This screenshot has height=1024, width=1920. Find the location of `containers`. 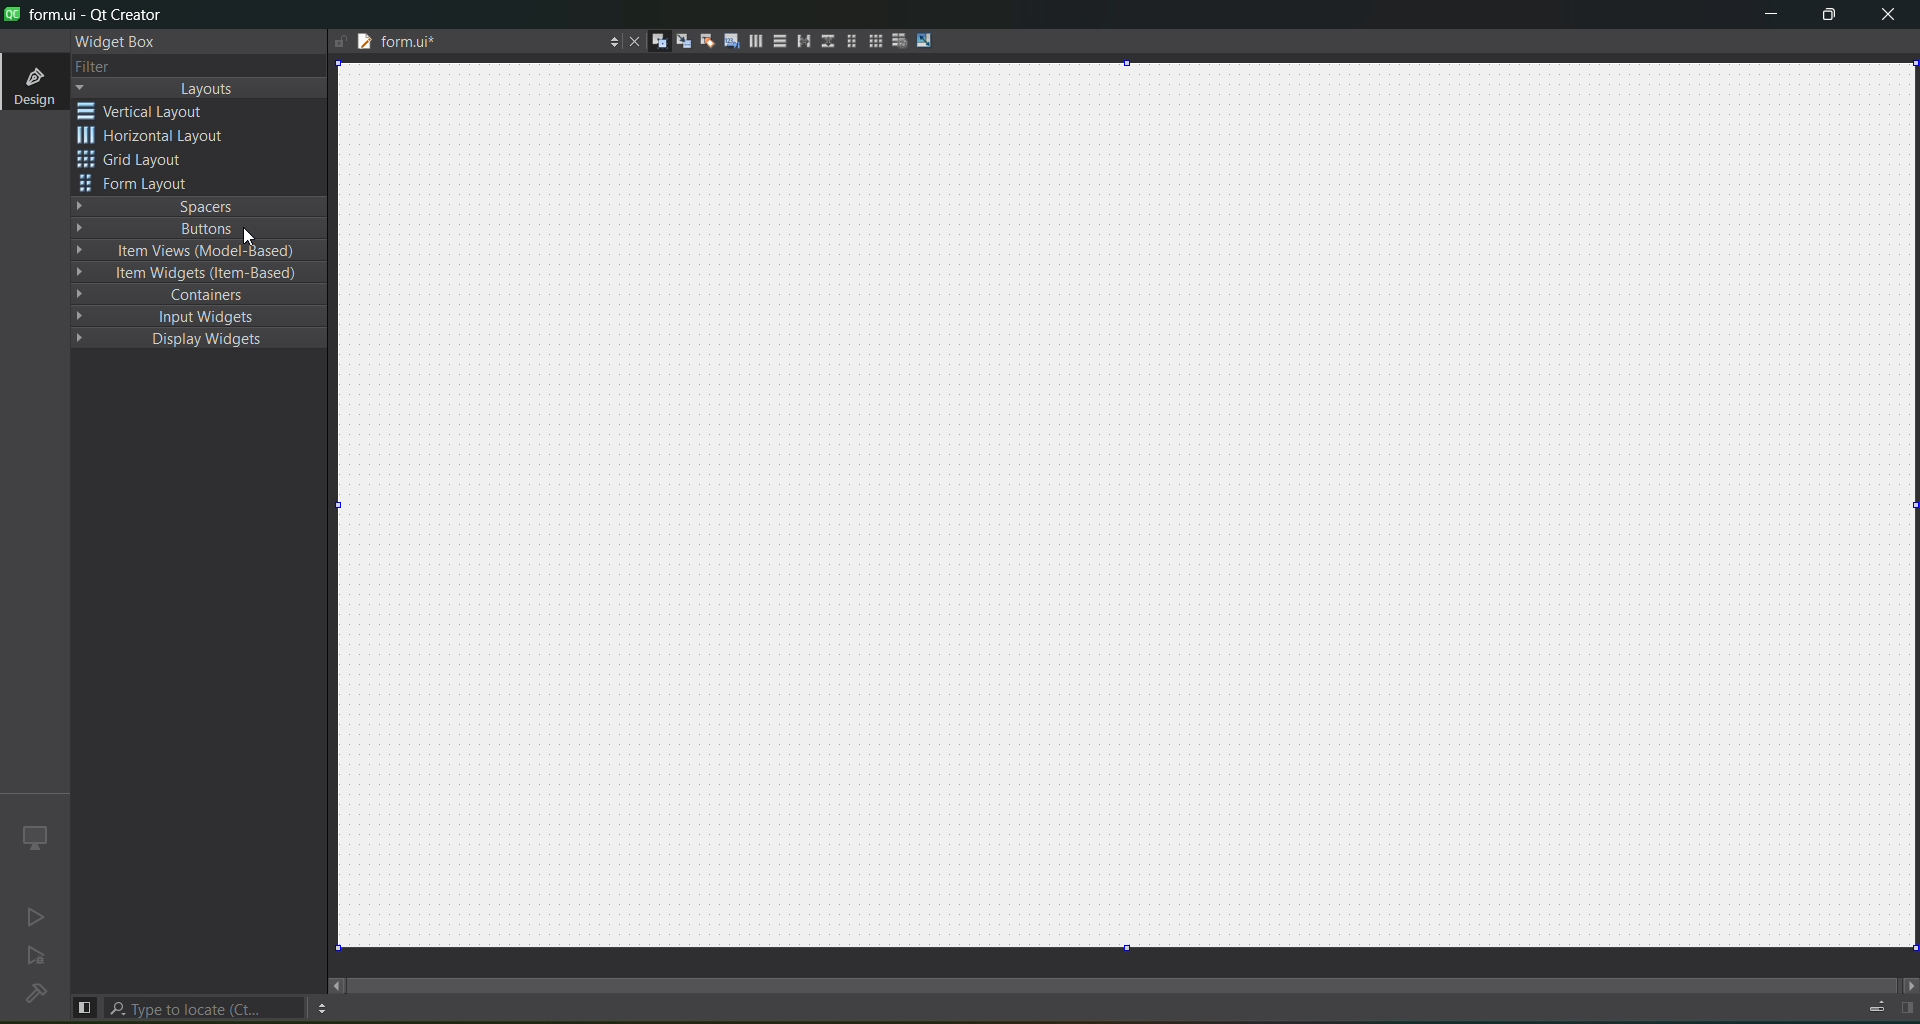

containers is located at coordinates (202, 295).